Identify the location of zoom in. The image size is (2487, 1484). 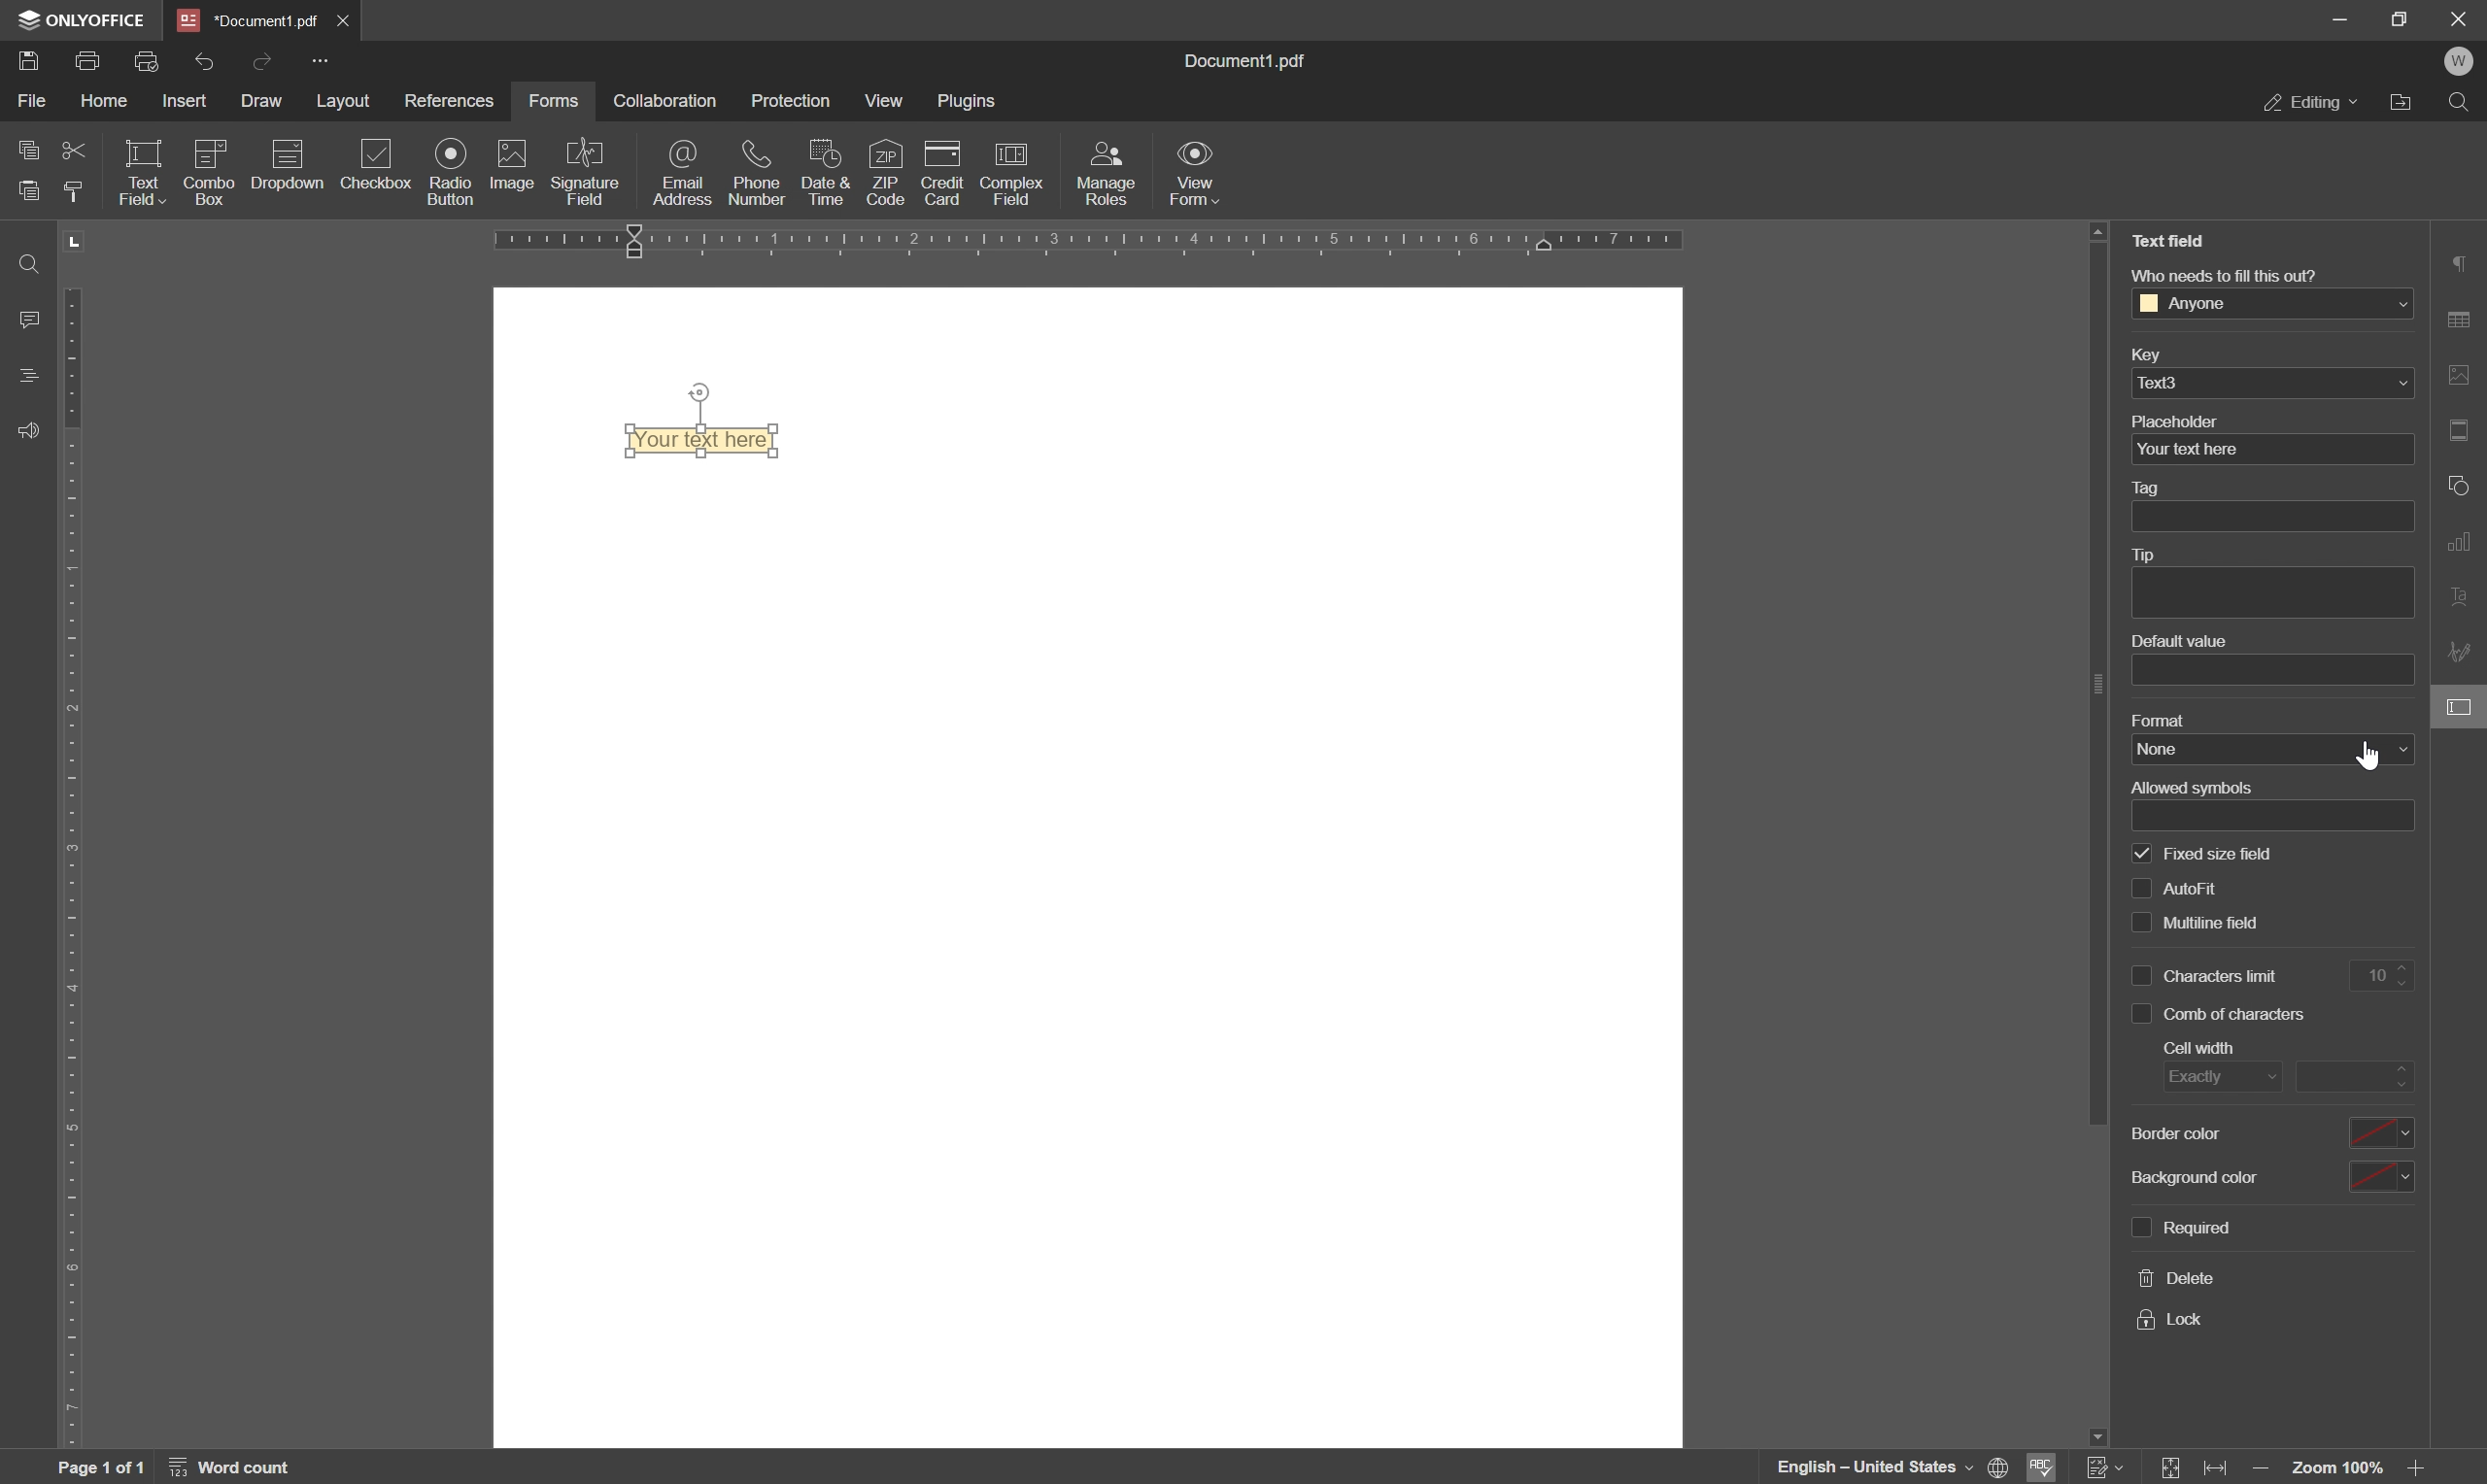
(2420, 1470).